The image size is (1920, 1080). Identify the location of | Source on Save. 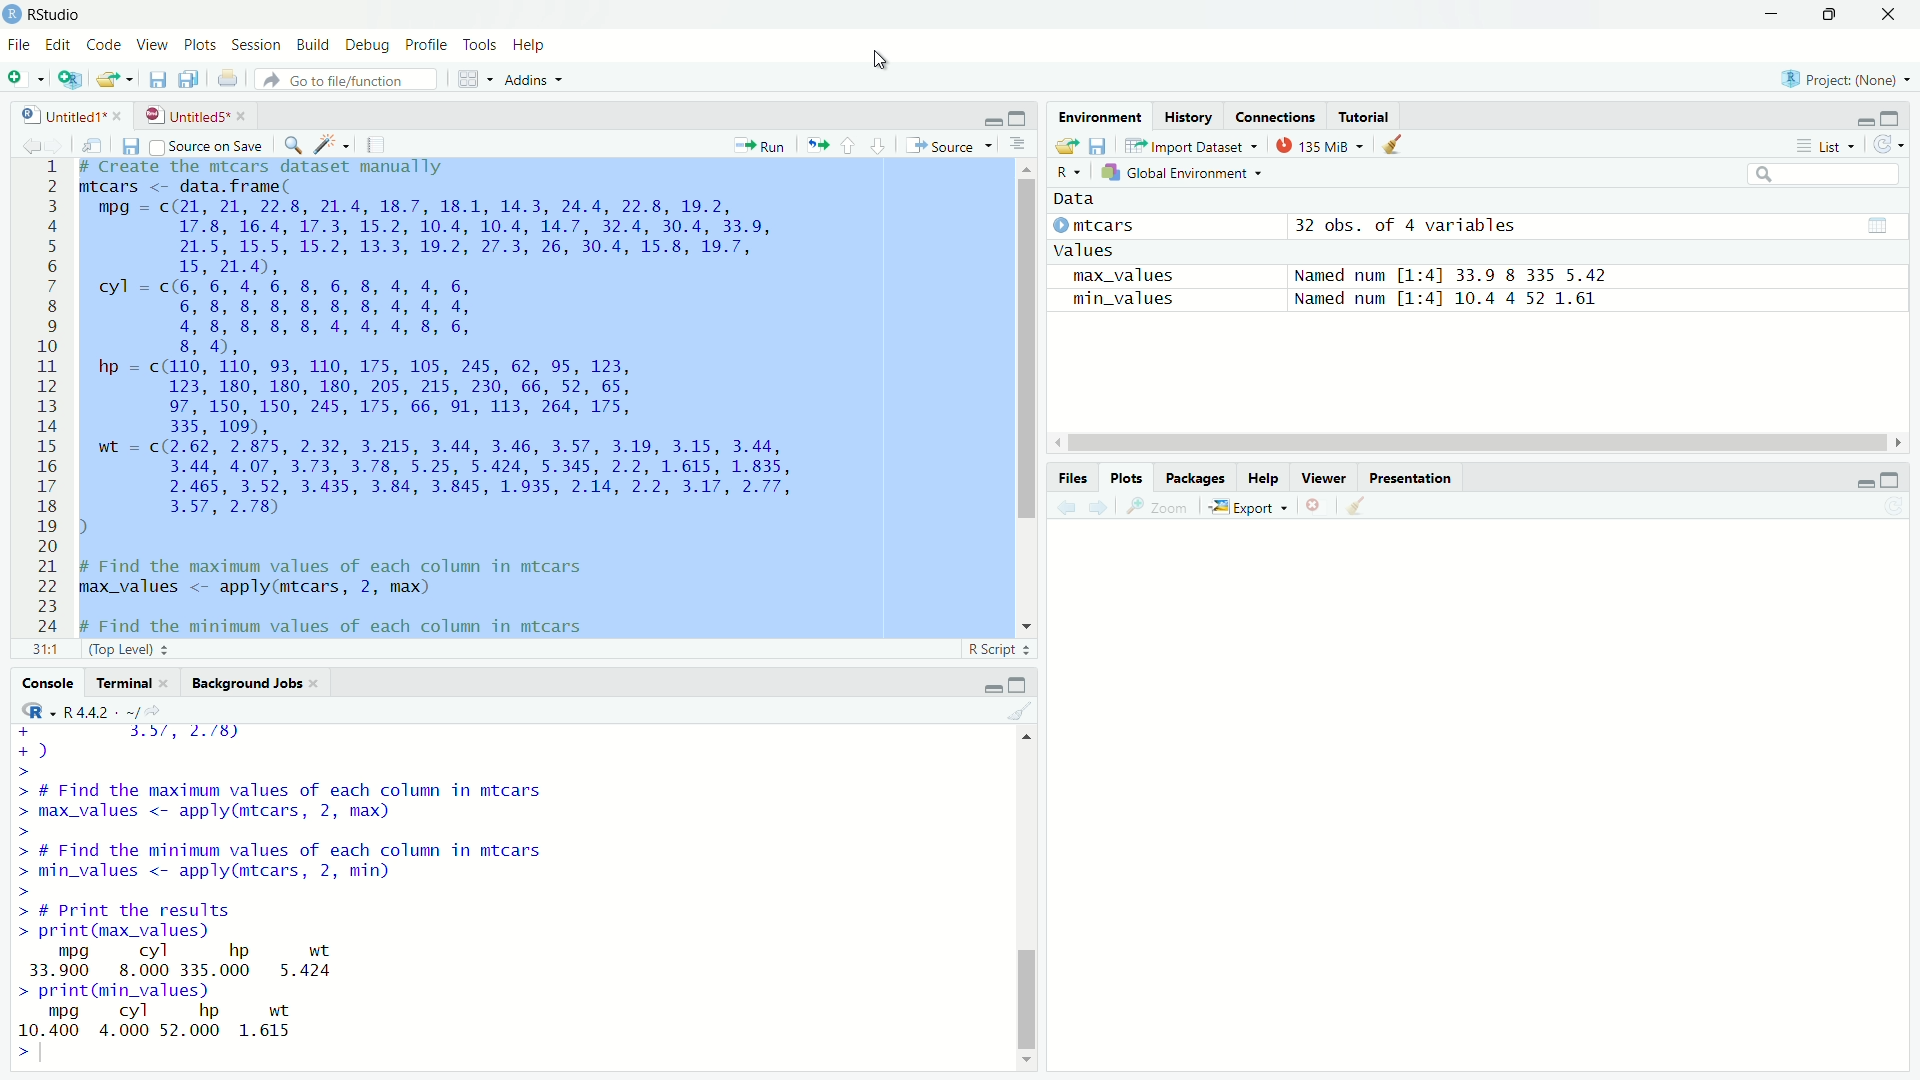
(207, 146).